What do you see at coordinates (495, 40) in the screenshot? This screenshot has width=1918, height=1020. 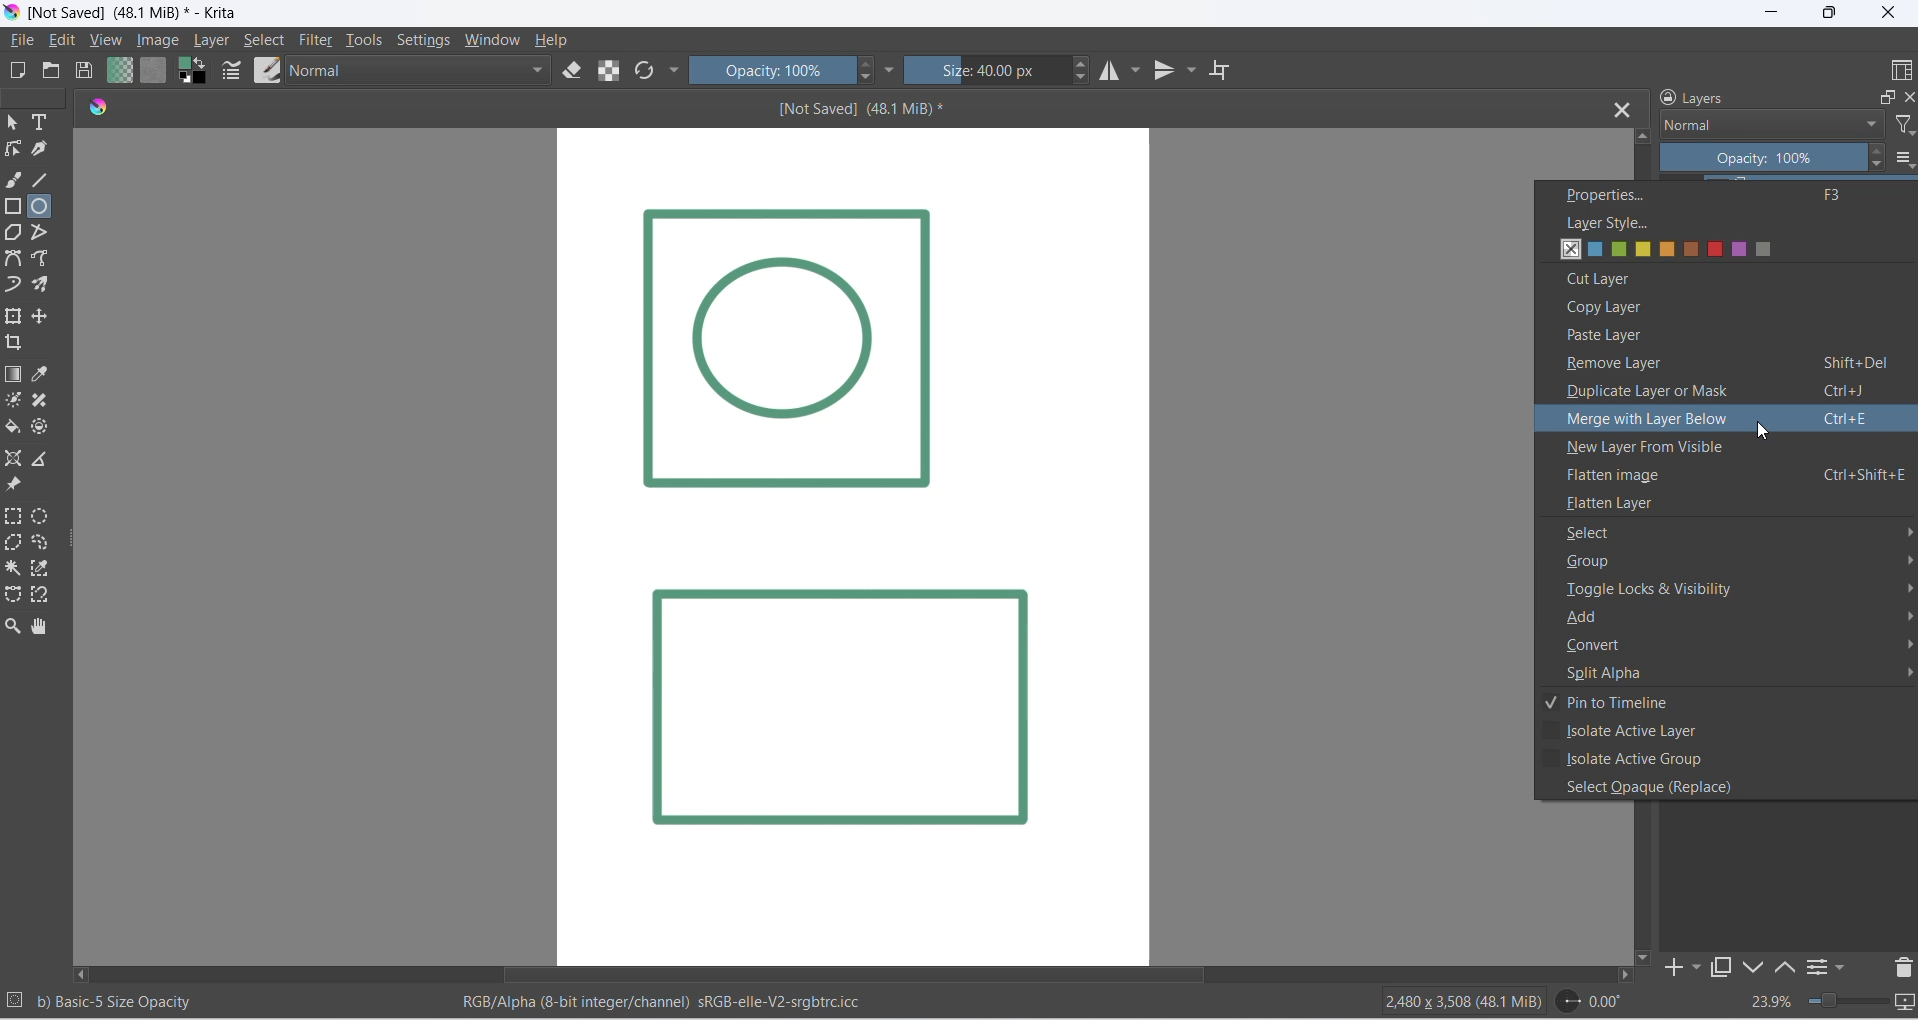 I see `window` at bounding box center [495, 40].